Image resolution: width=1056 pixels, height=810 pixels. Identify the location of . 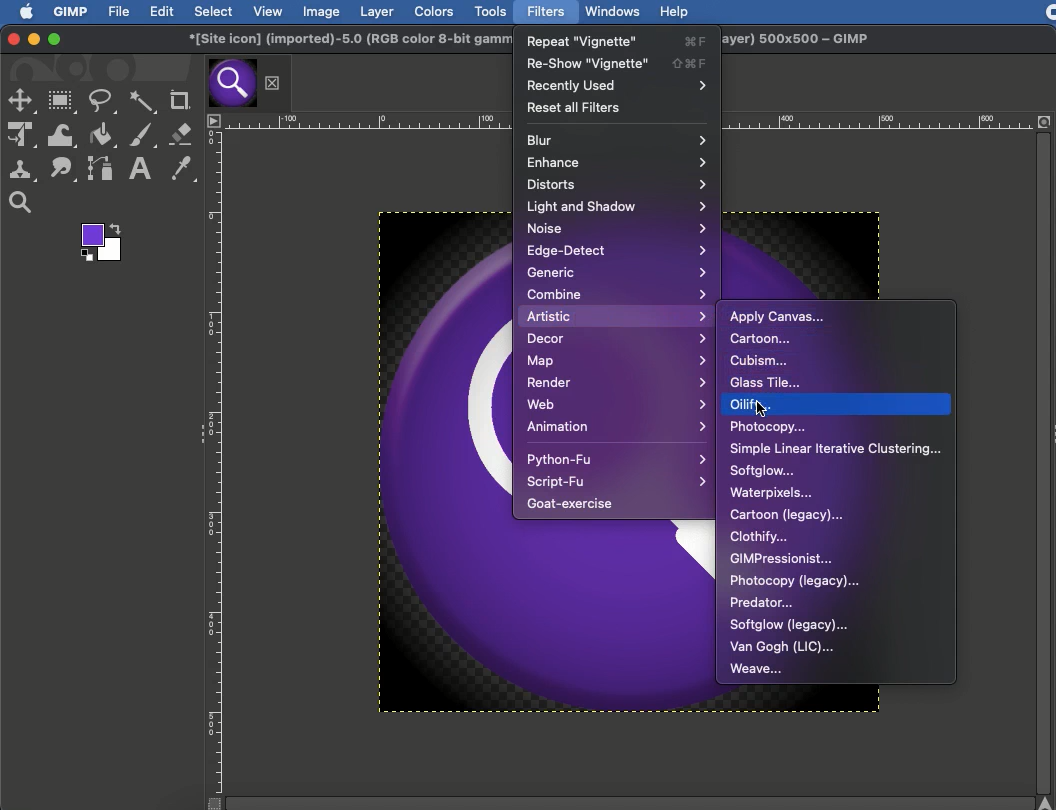
(215, 462).